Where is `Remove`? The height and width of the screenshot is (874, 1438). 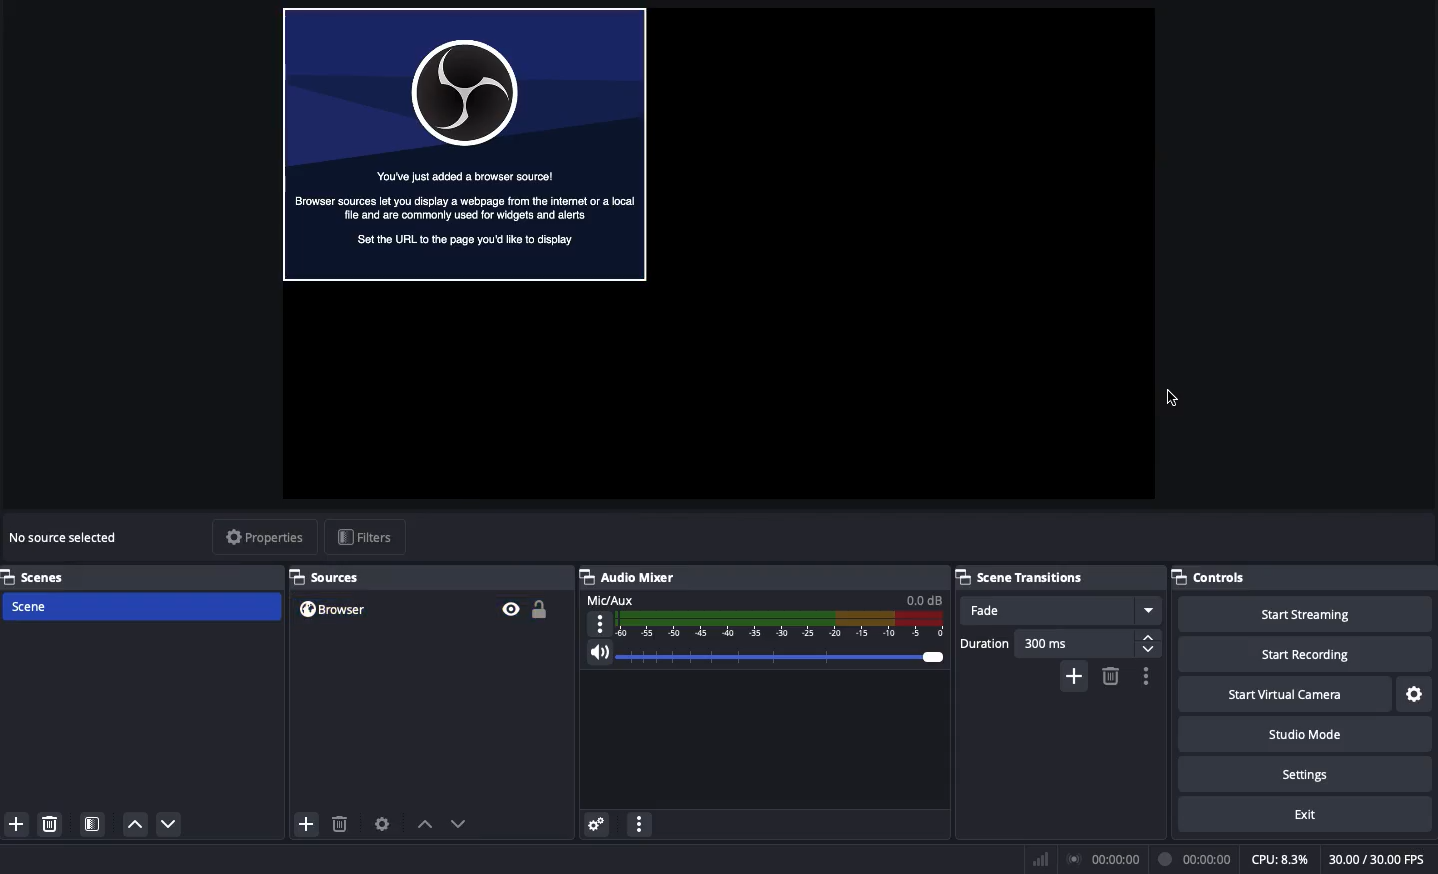 Remove is located at coordinates (1111, 676).